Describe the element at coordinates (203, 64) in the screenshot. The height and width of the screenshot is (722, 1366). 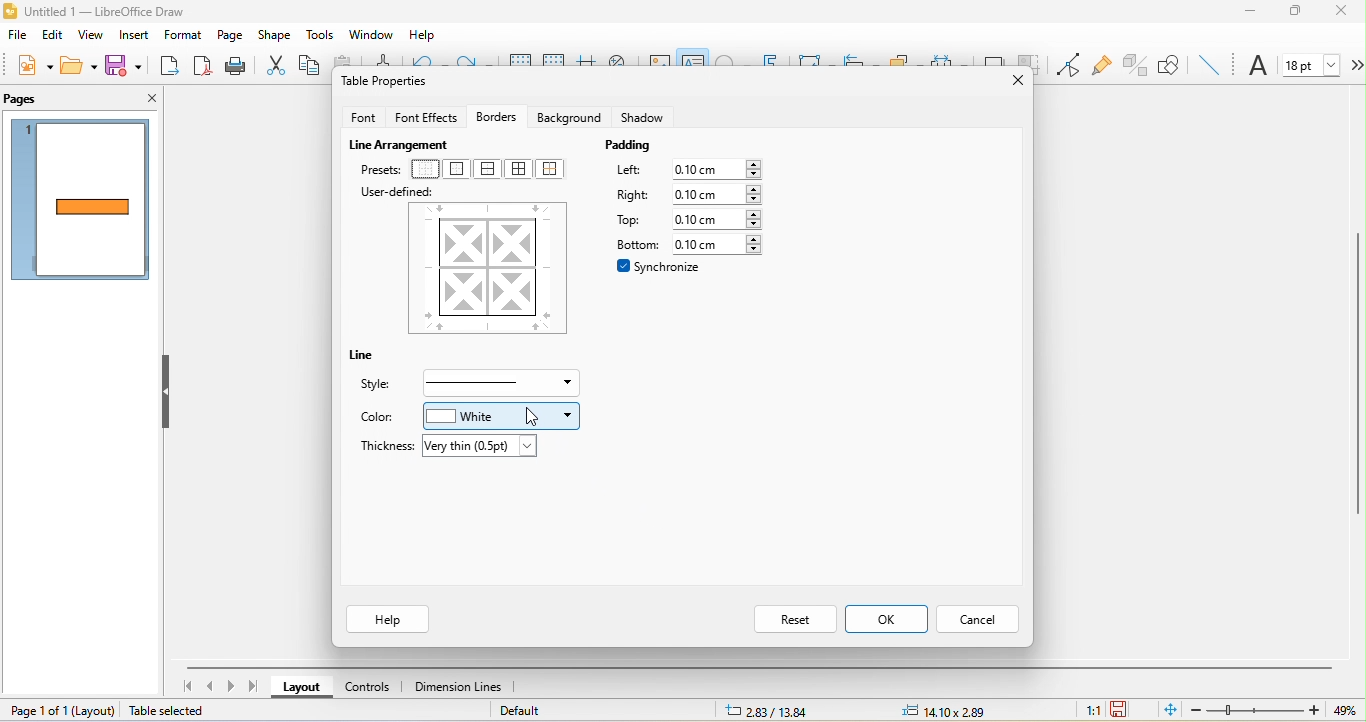
I see `export directly as pdf` at that location.